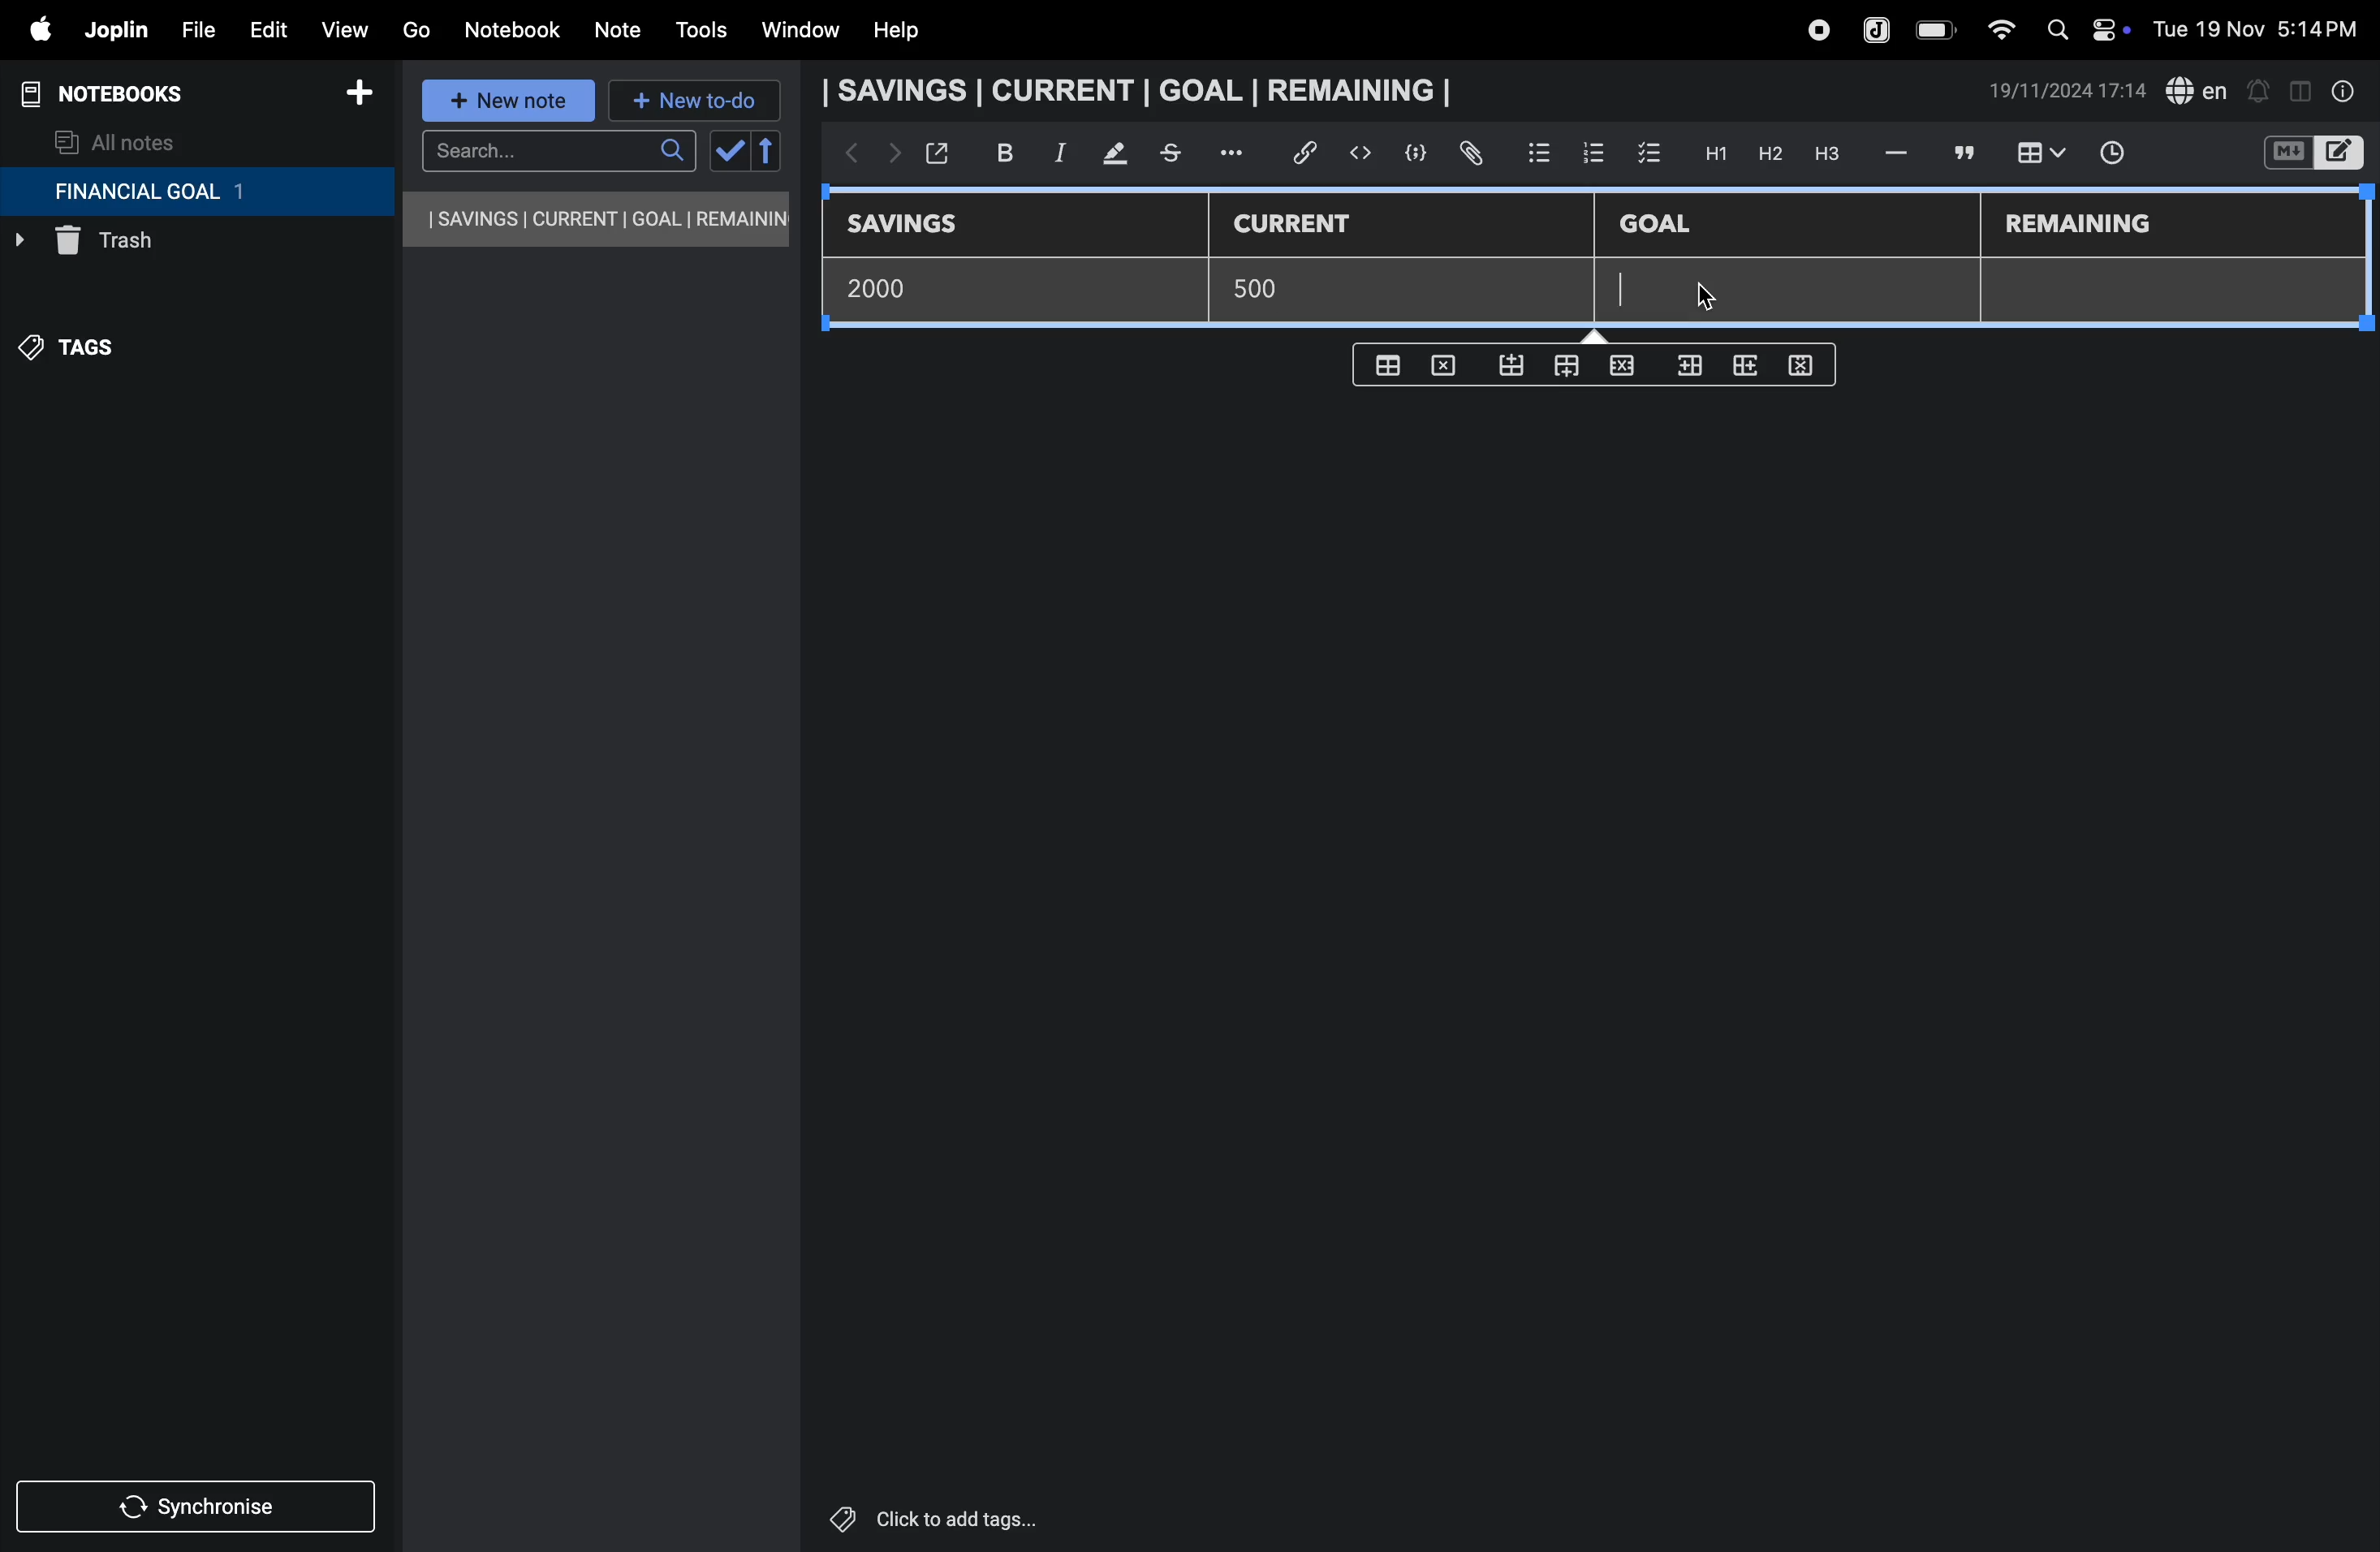 The width and height of the screenshot is (2380, 1552). What do you see at coordinates (1311, 153) in the screenshot?
I see `hyper link` at bounding box center [1311, 153].